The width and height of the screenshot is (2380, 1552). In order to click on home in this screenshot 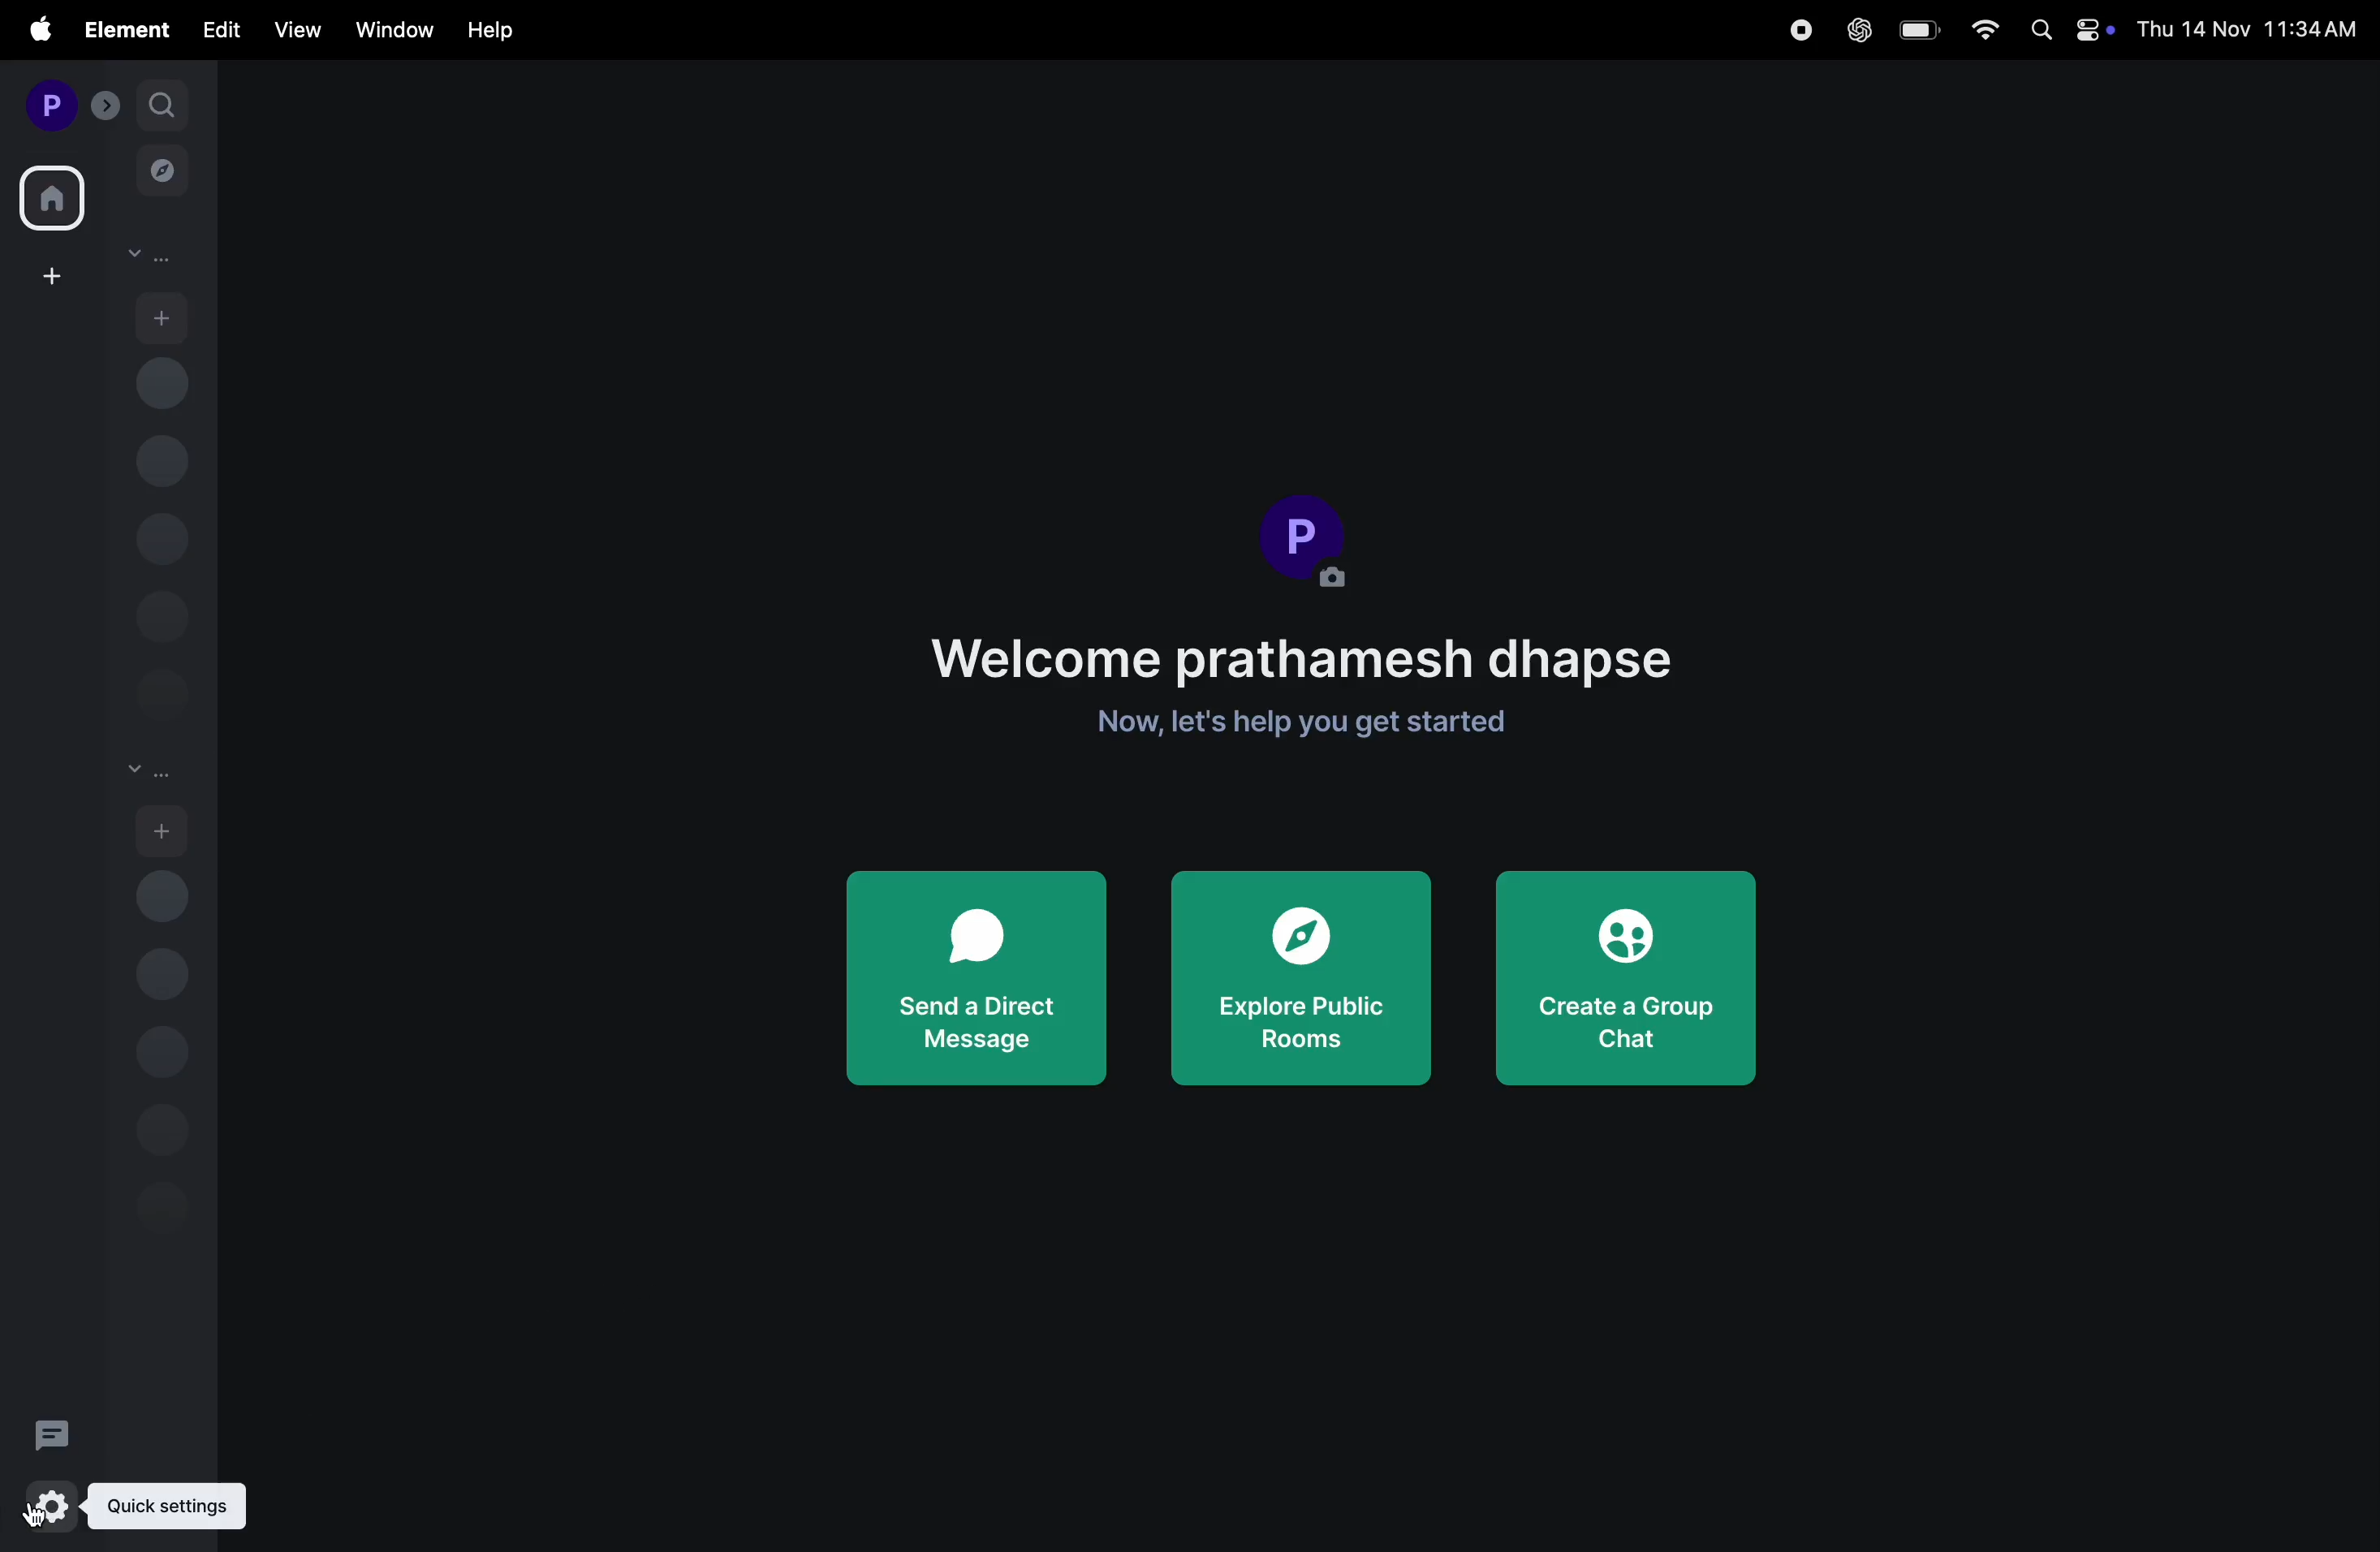, I will do `click(54, 193)`.